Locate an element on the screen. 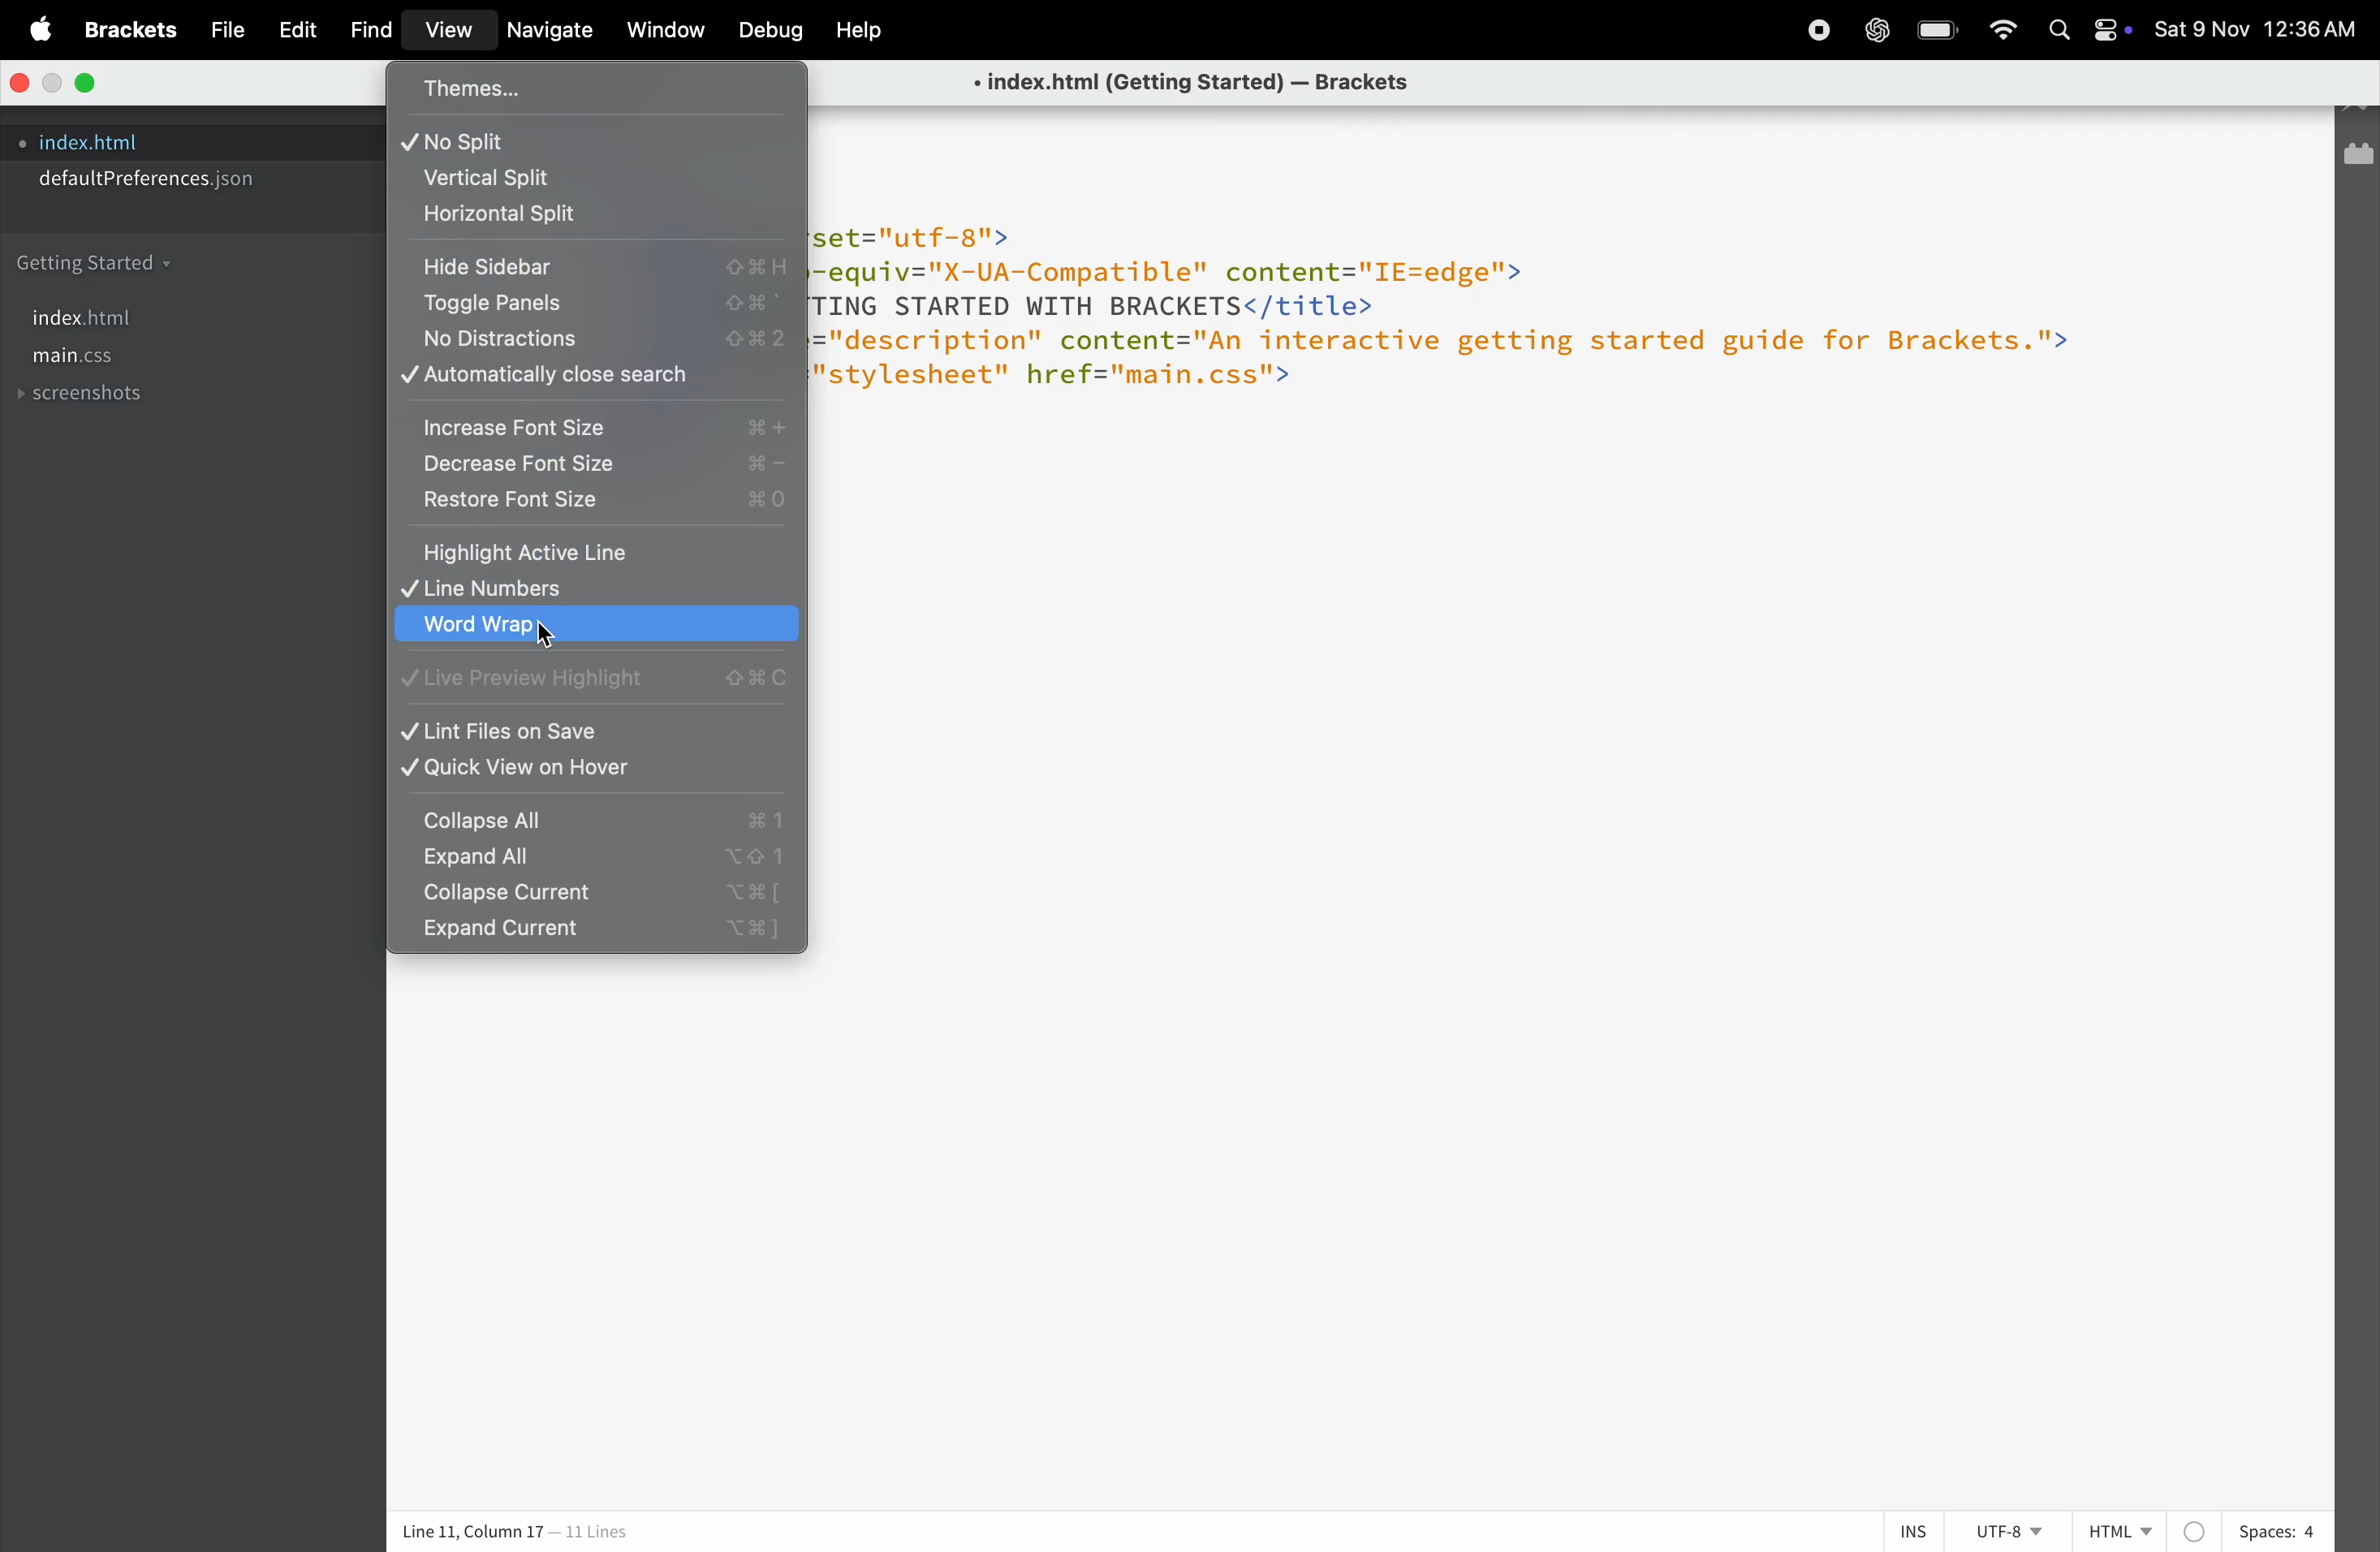 Image resolution: width=2380 pixels, height=1552 pixels. html is located at coordinates (2114, 1531).